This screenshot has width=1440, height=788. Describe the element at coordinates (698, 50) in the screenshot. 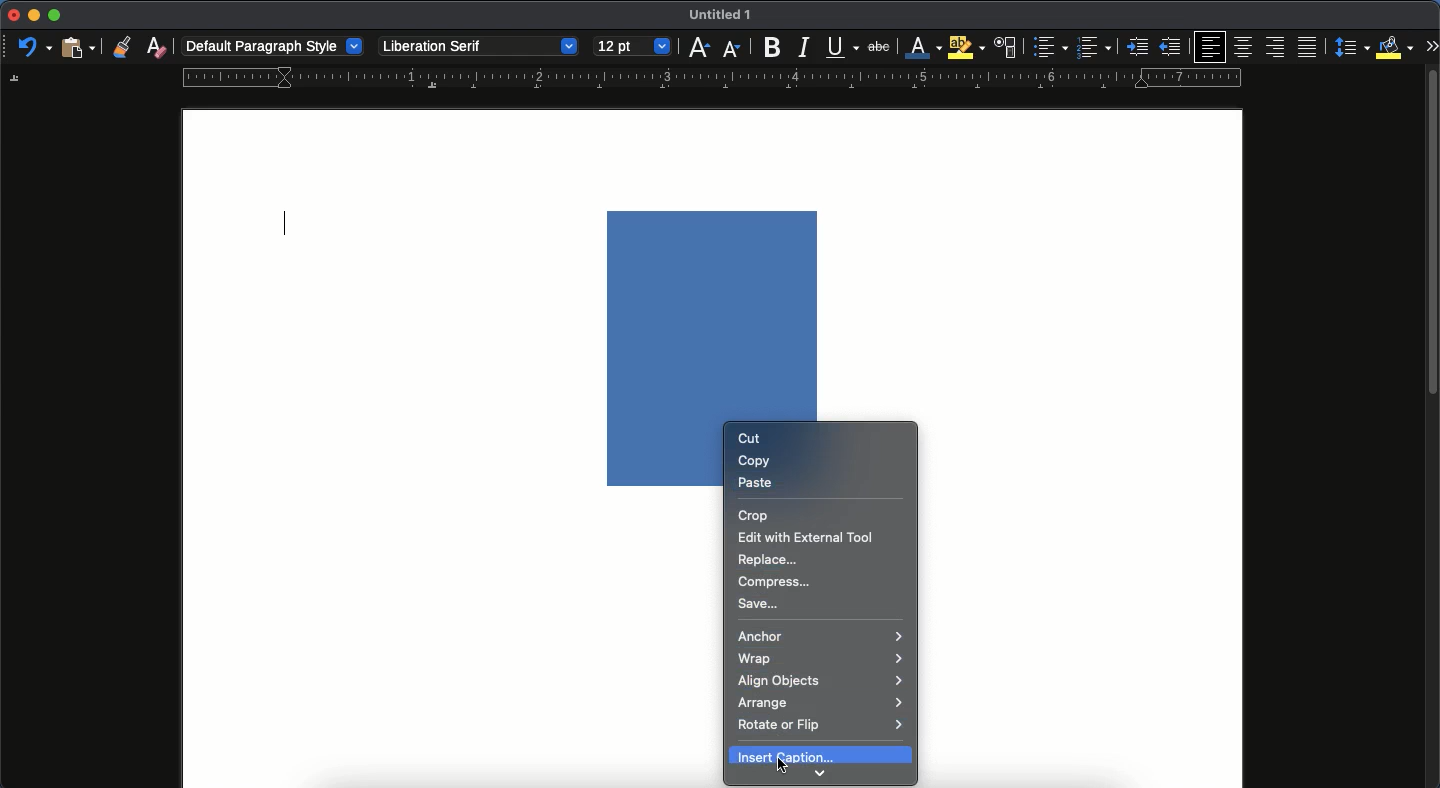

I see `increase size` at that location.